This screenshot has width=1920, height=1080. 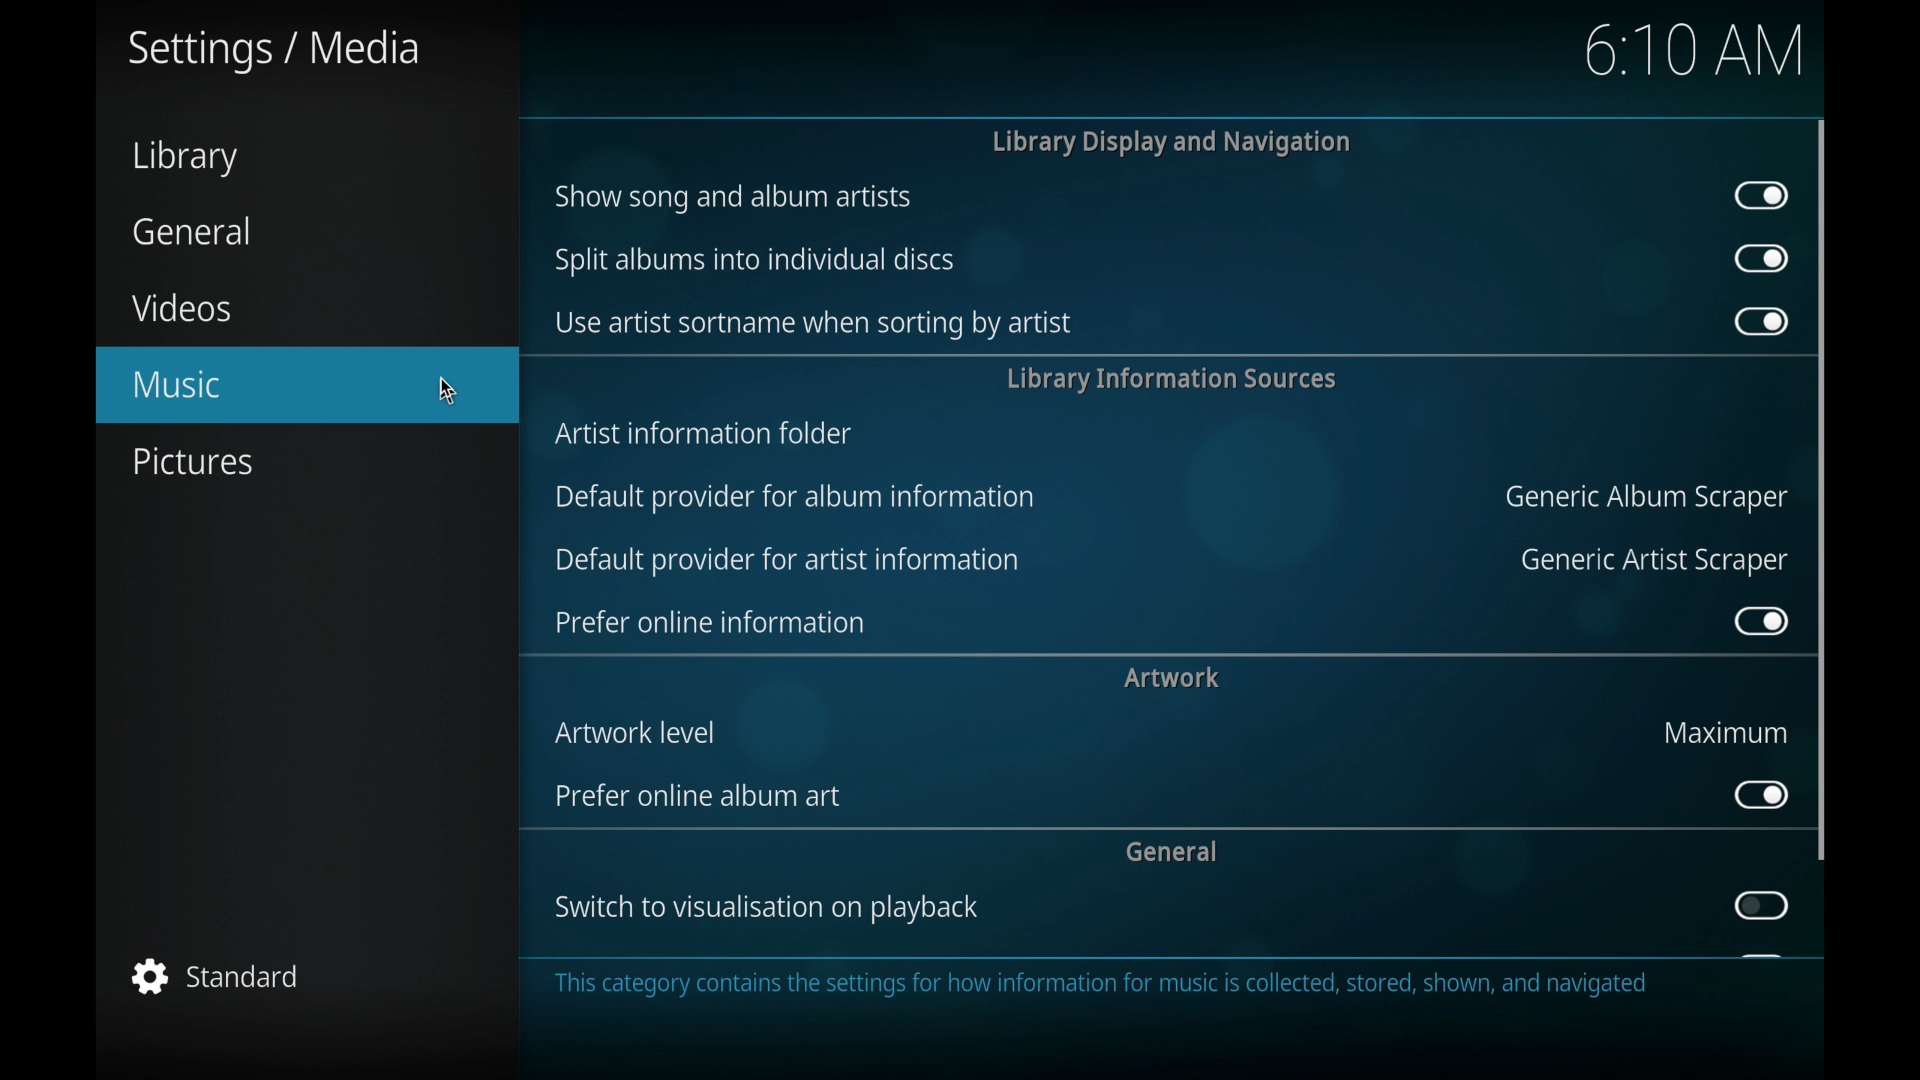 I want to click on settings/media, so click(x=274, y=51).